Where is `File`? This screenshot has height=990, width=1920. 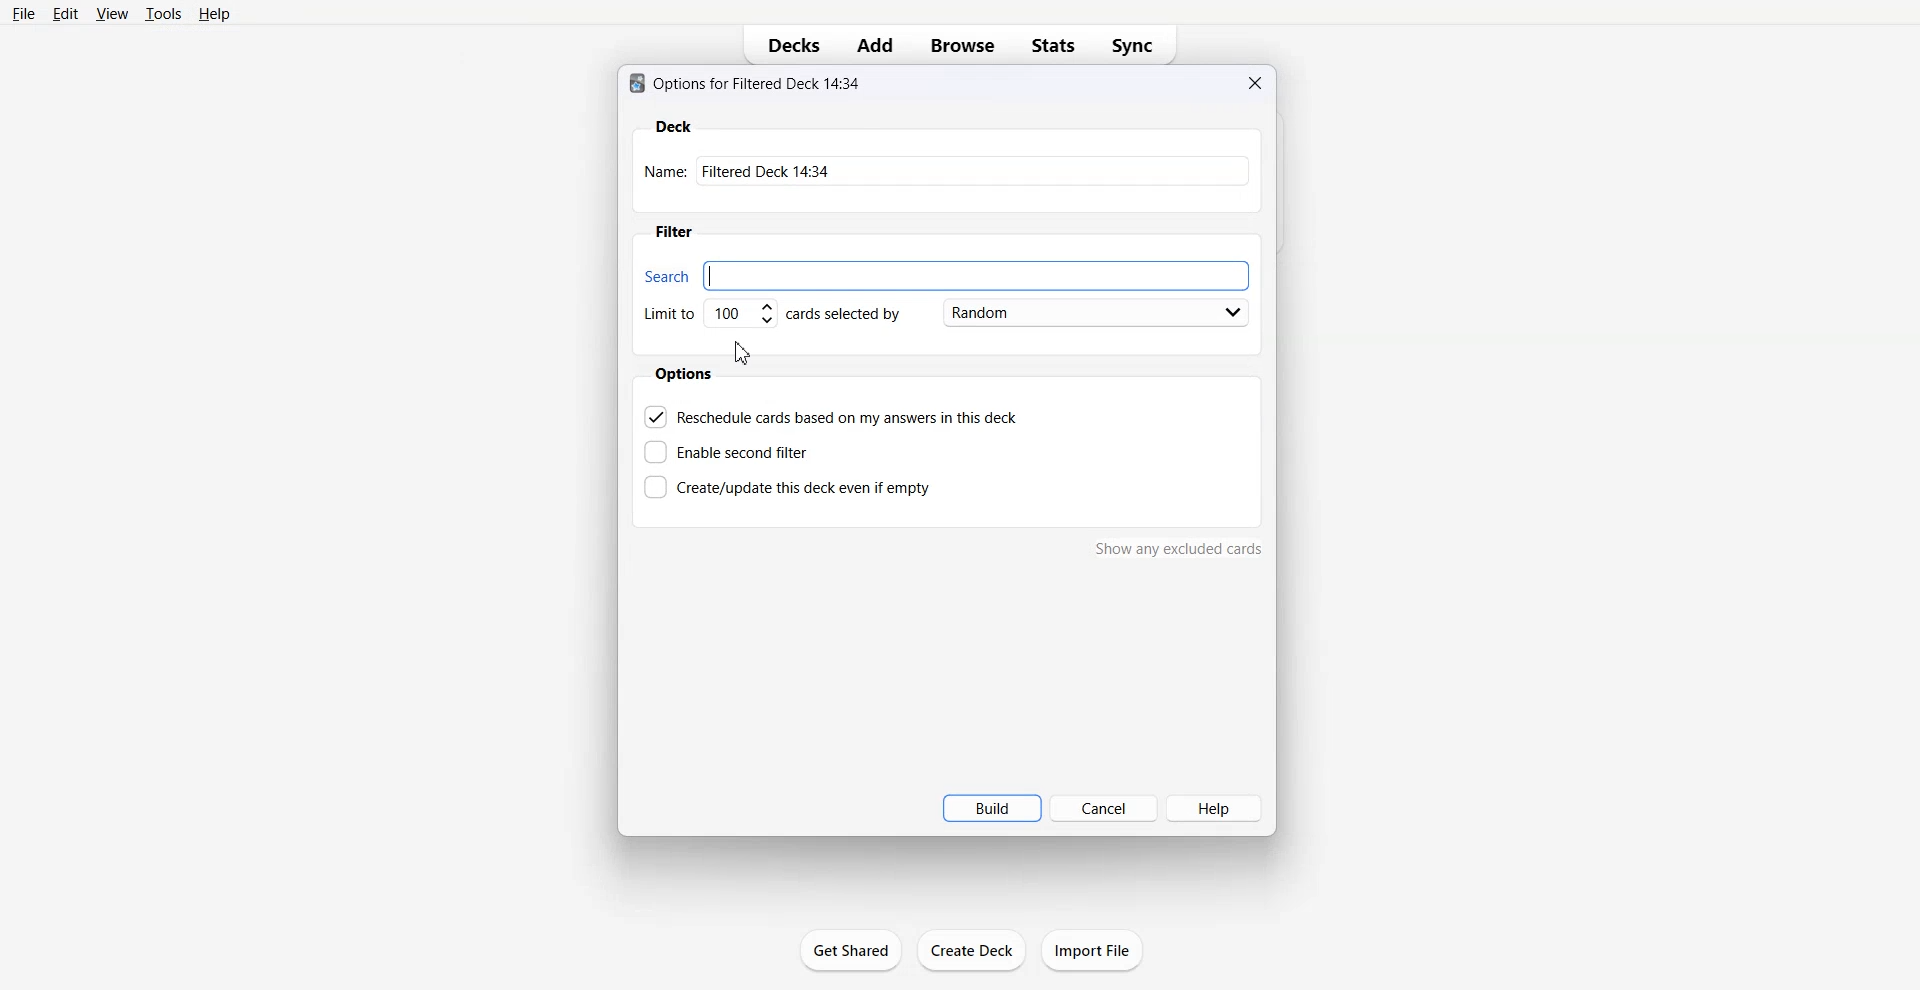 File is located at coordinates (24, 14).